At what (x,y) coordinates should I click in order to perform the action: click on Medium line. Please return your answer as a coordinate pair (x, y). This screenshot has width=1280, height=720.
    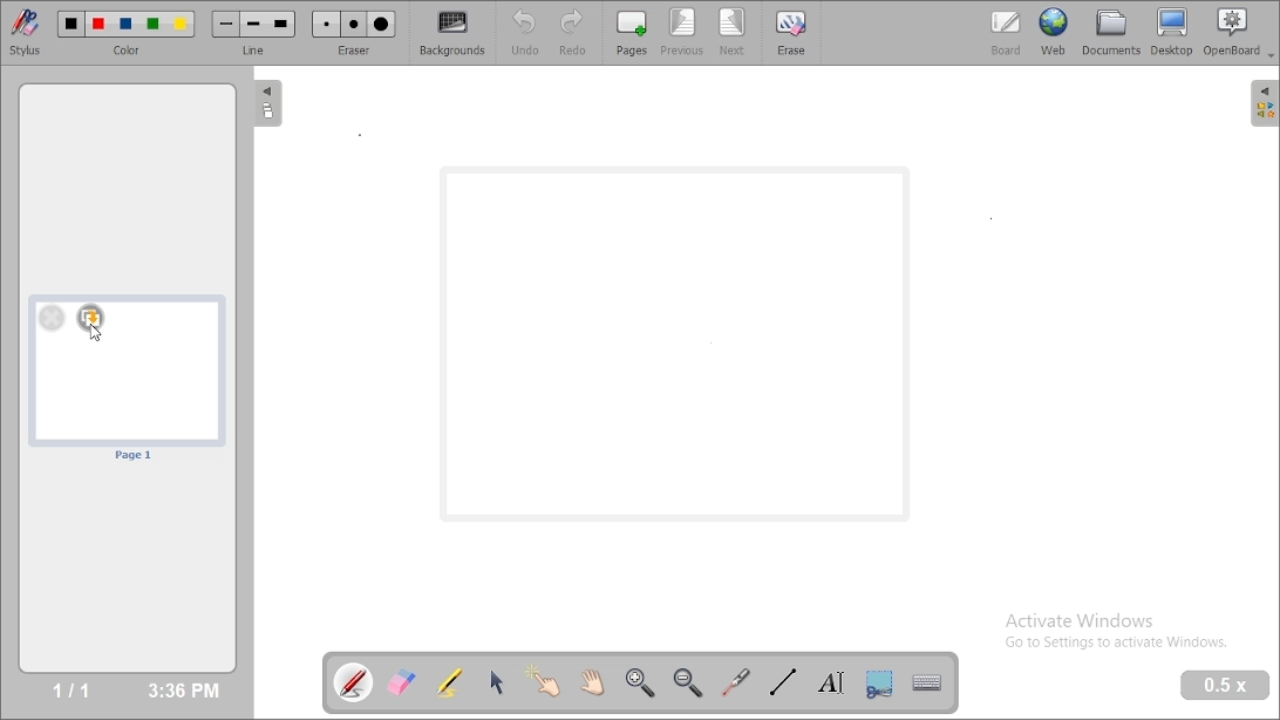
    Looking at the image, I should click on (255, 24).